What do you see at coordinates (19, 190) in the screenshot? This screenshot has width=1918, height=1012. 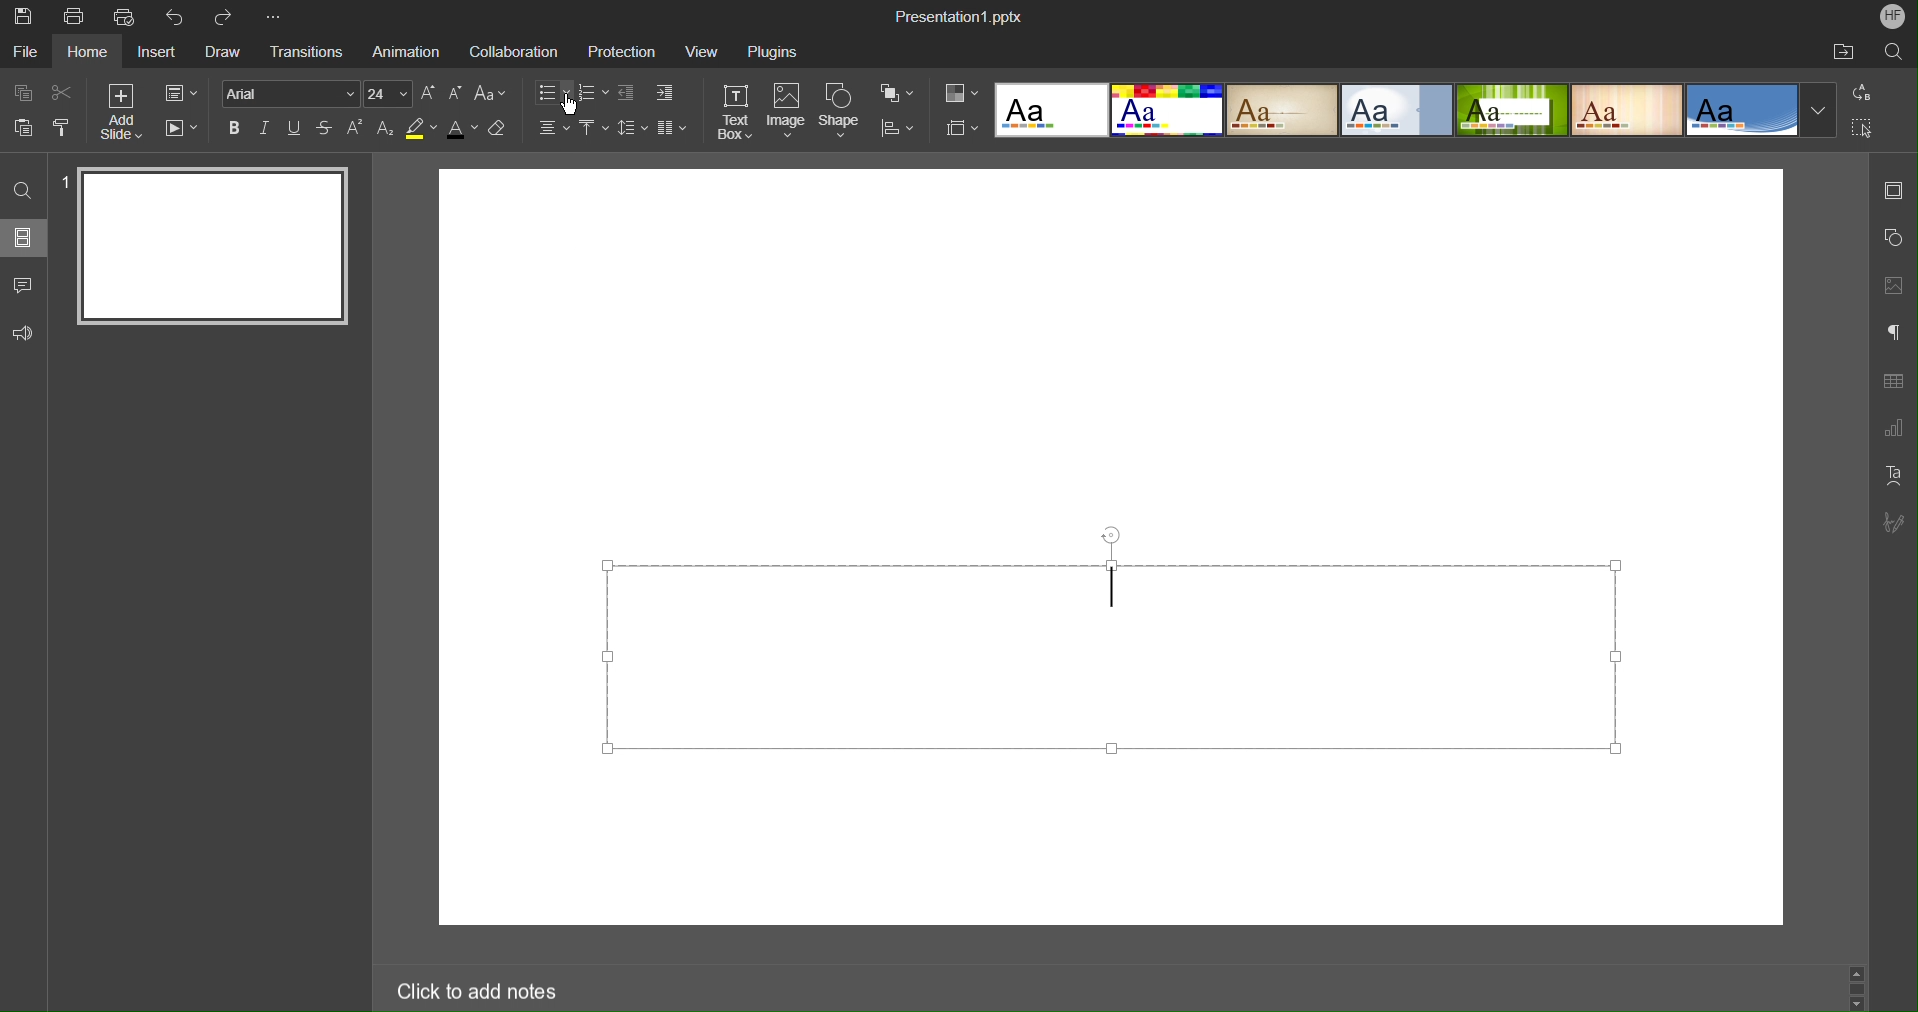 I see `Find` at bounding box center [19, 190].